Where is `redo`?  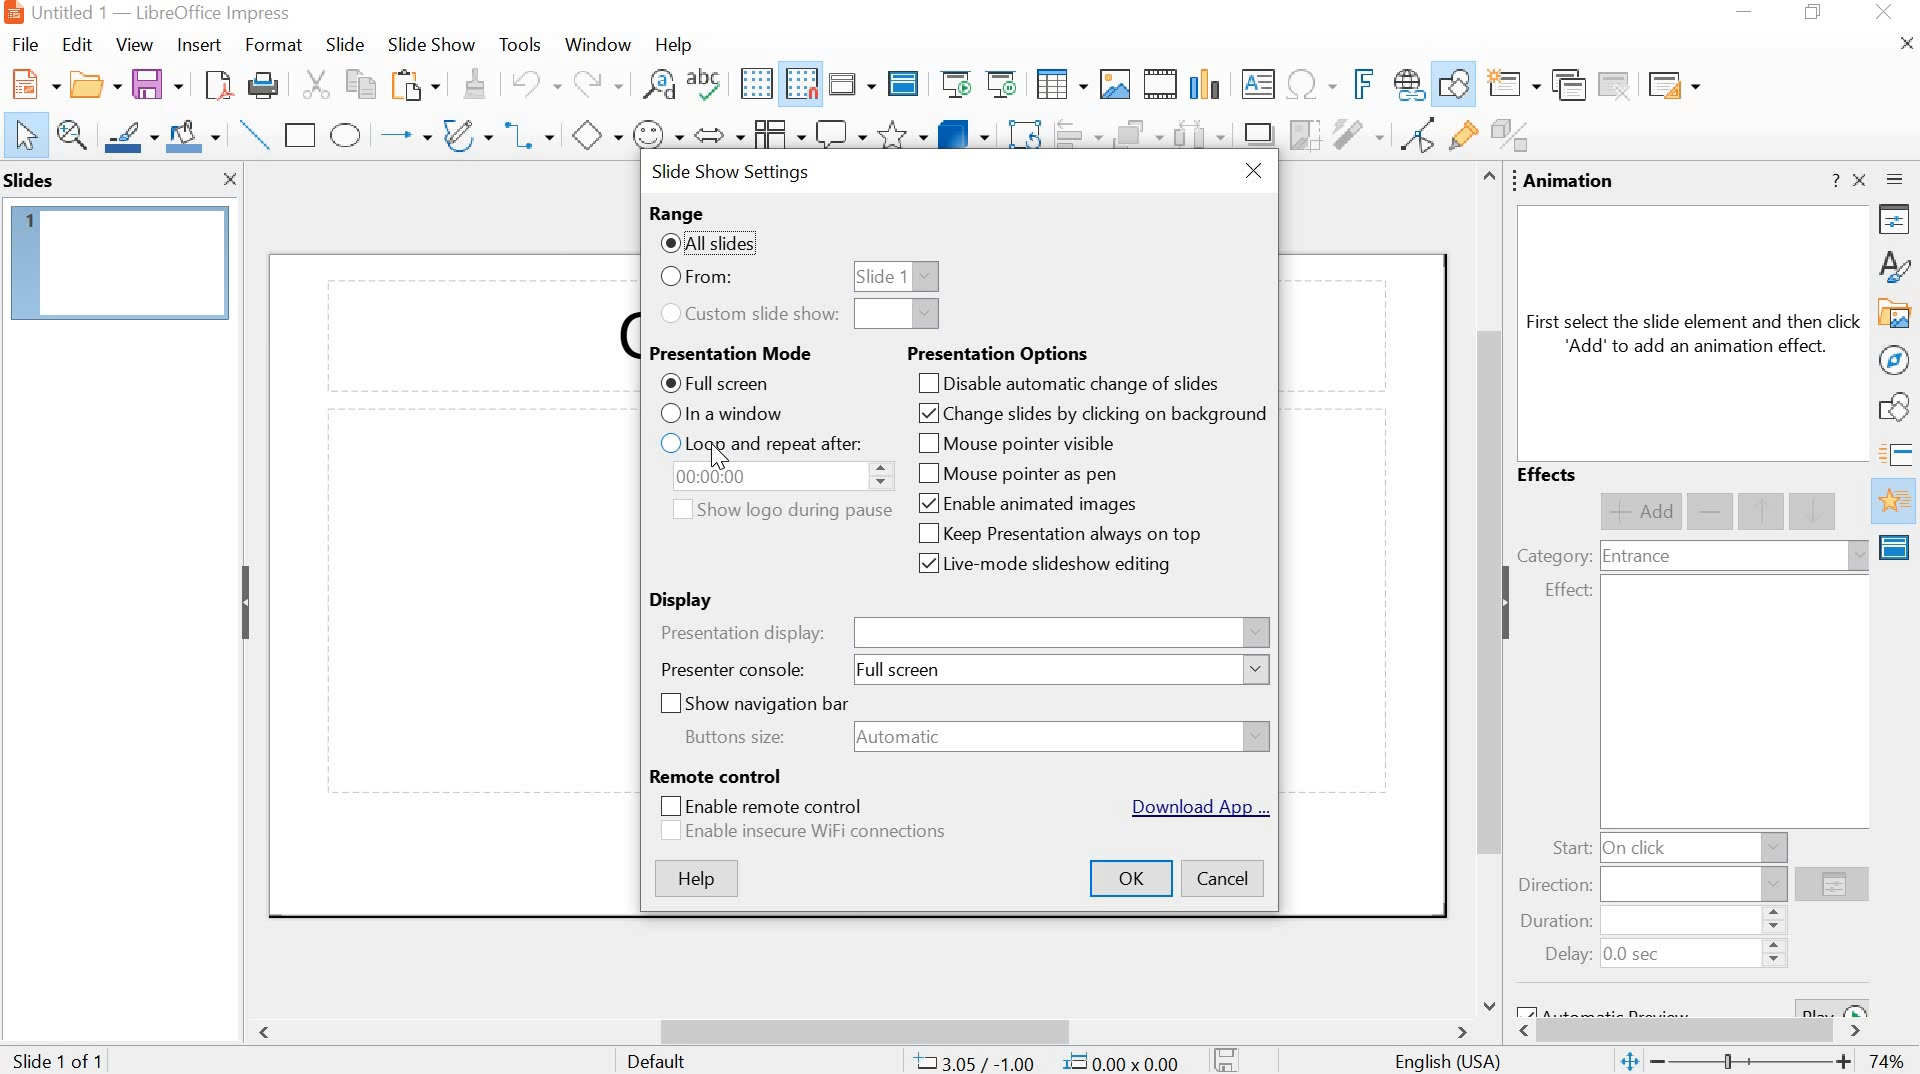 redo is located at coordinates (595, 84).